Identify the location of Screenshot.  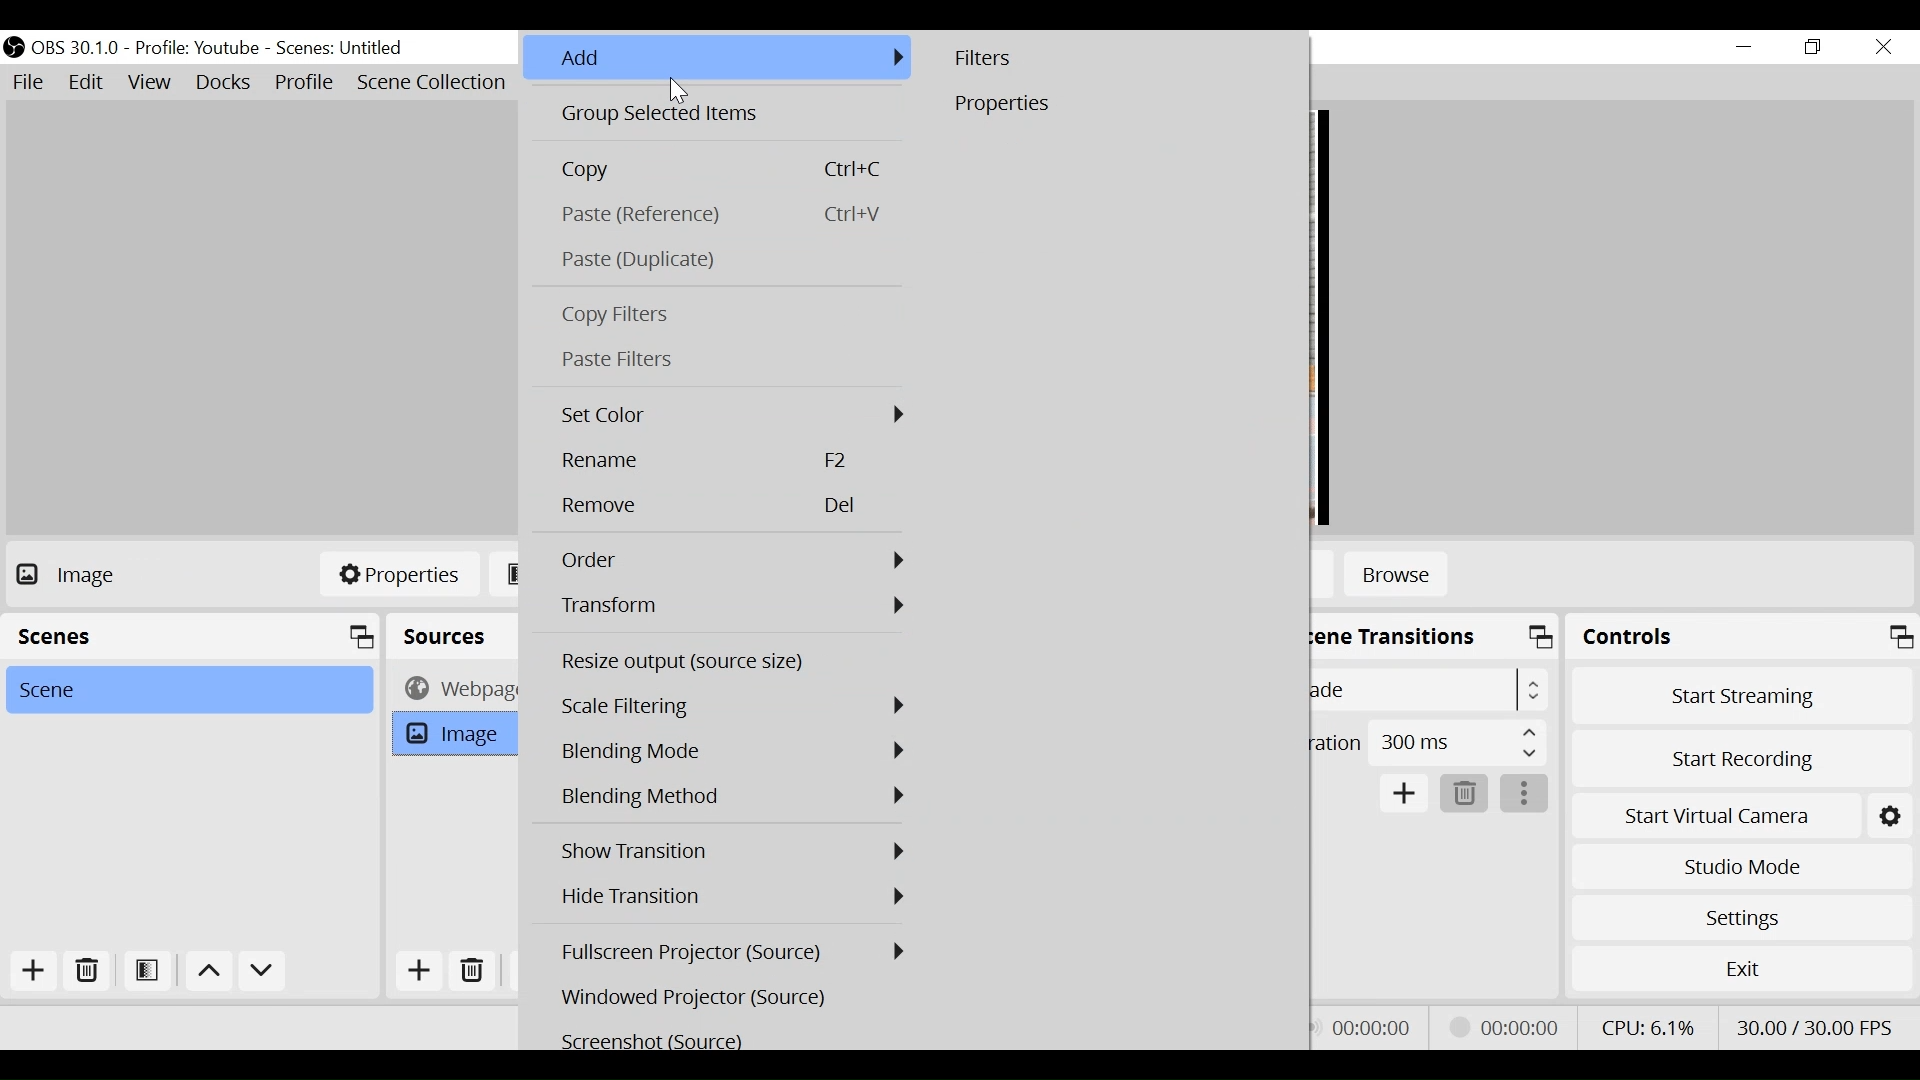
(730, 1039).